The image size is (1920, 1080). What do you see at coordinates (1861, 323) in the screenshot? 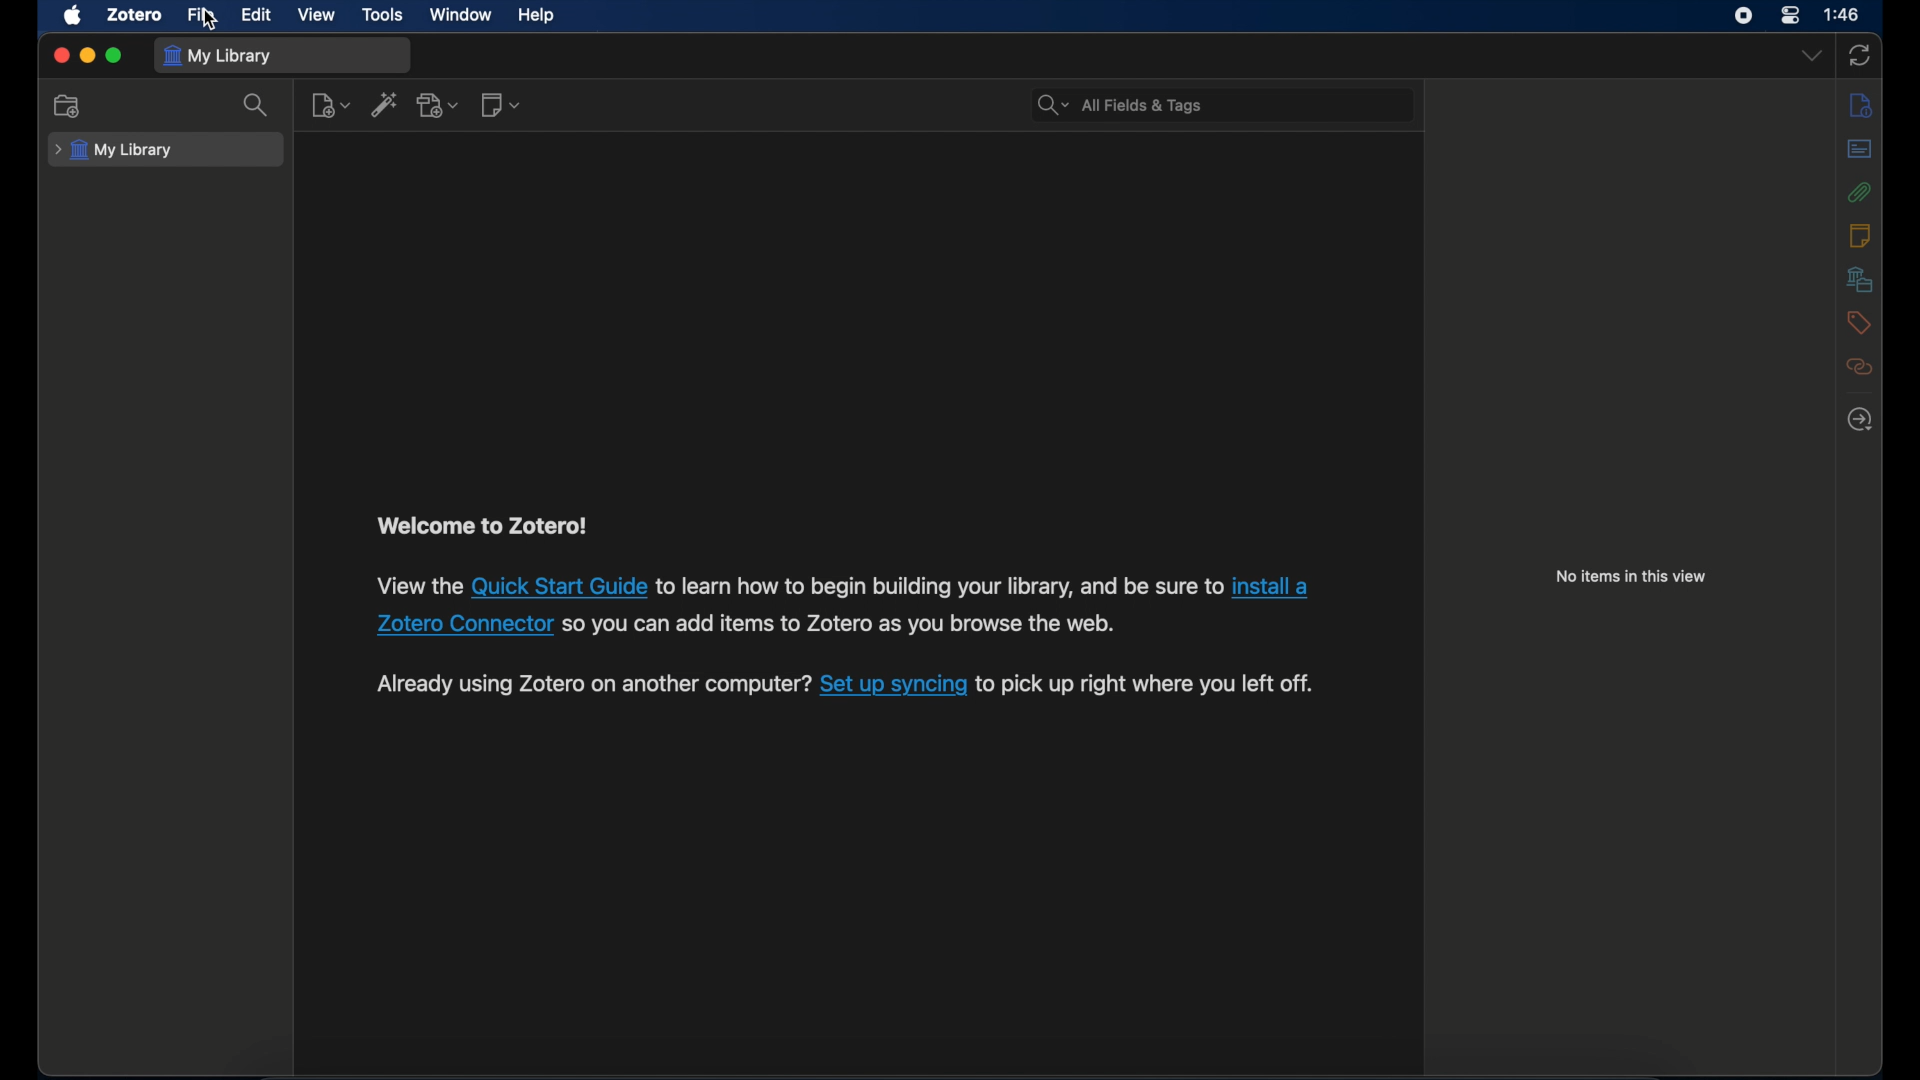
I see `tags` at bounding box center [1861, 323].